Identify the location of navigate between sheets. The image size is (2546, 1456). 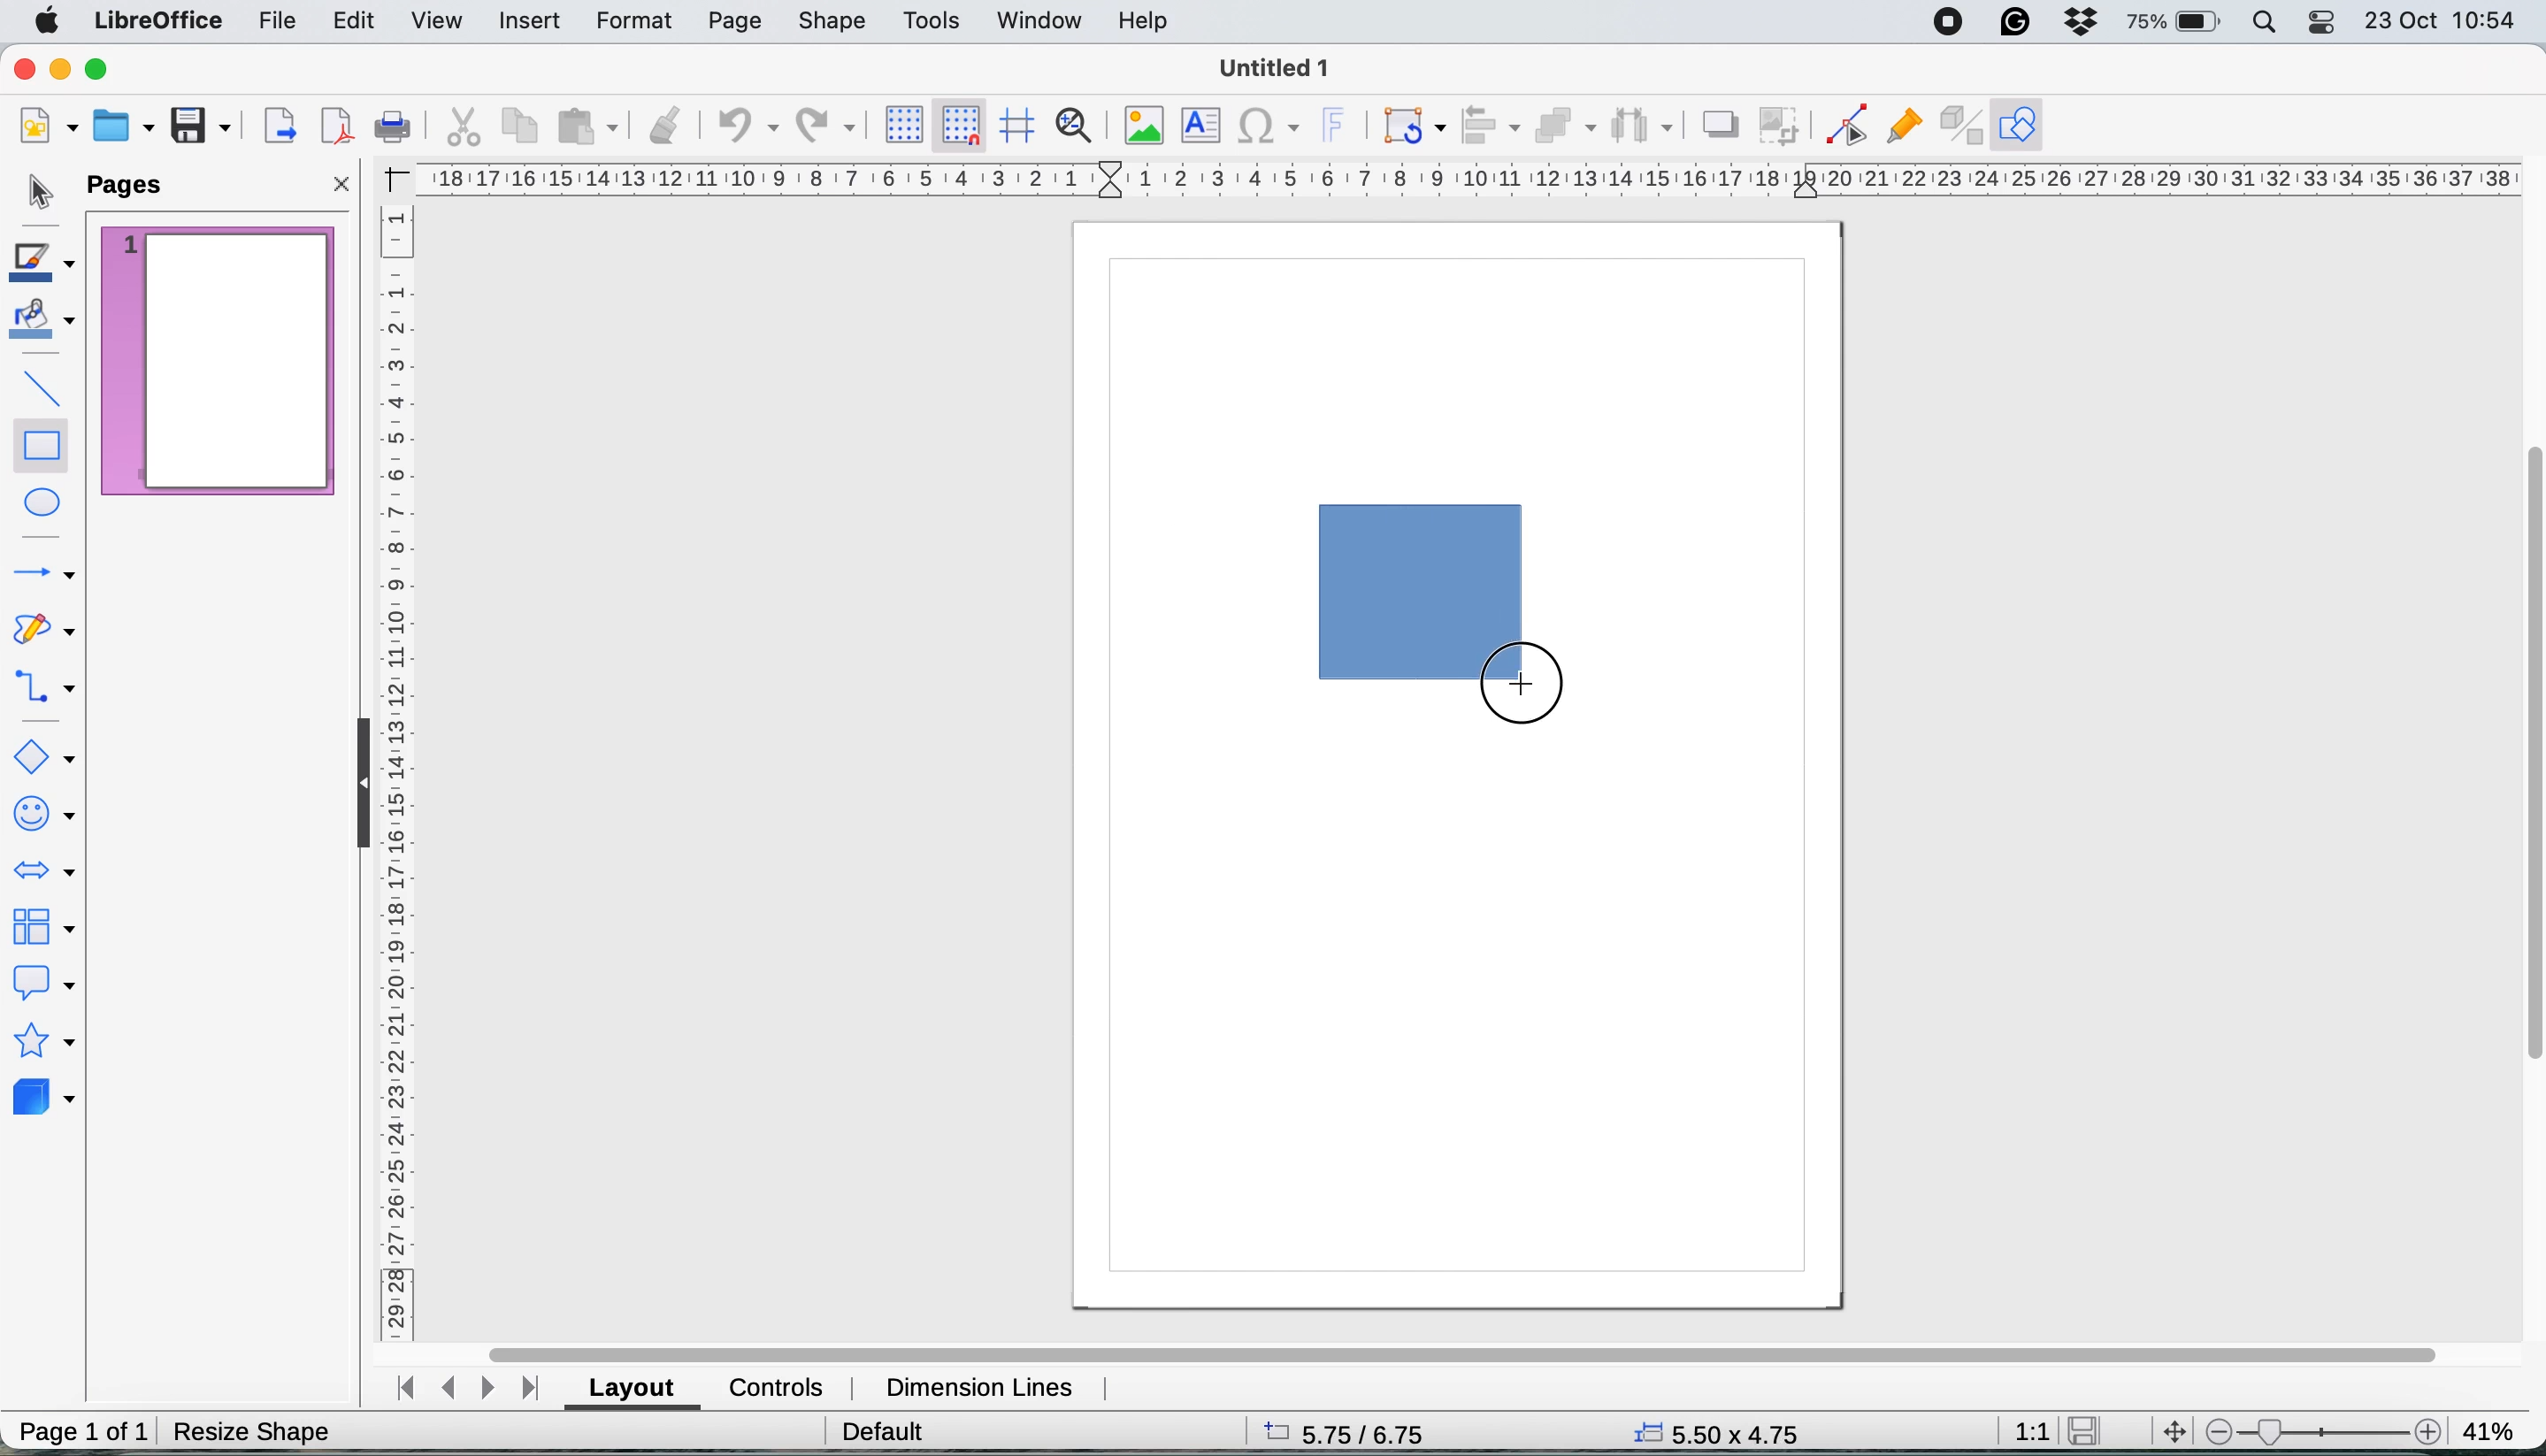
(473, 1389).